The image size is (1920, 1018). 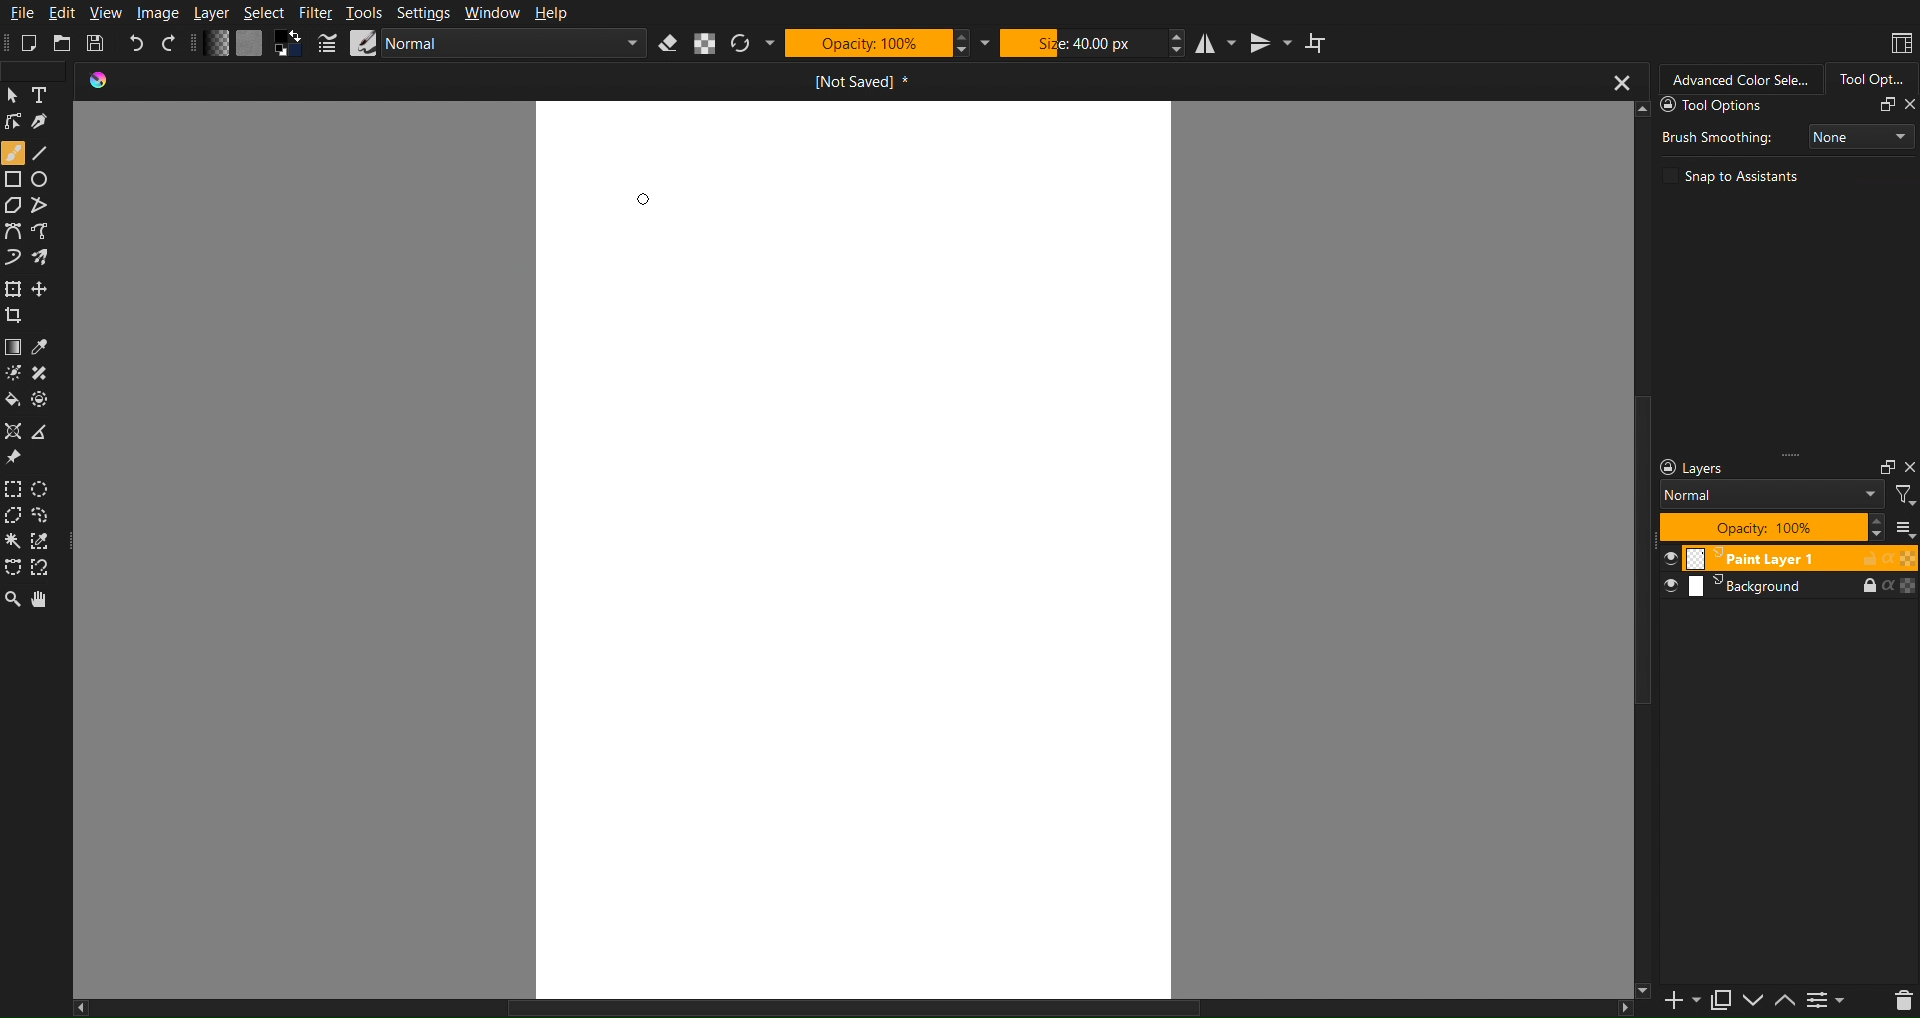 I want to click on Vertical Mirror, so click(x=1270, y=43).